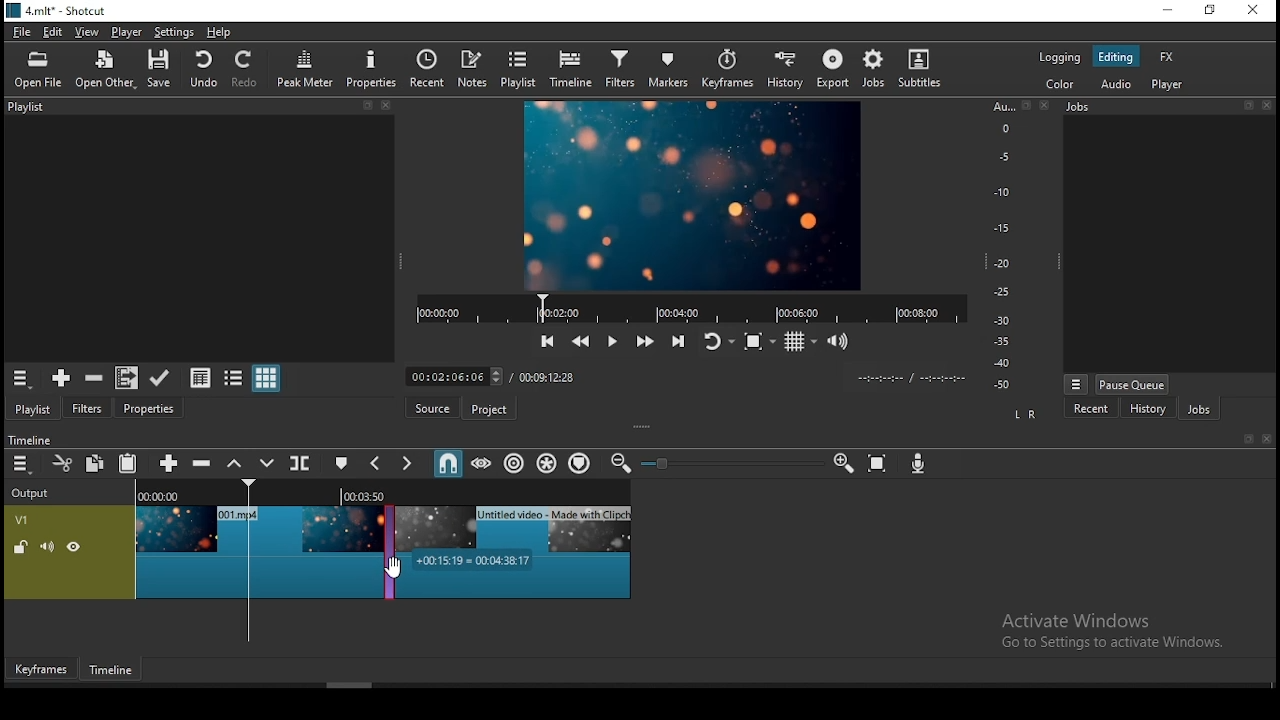  Describe the element at coordinates (375, 464) in the screenshot. I see `previous marker` at that location.